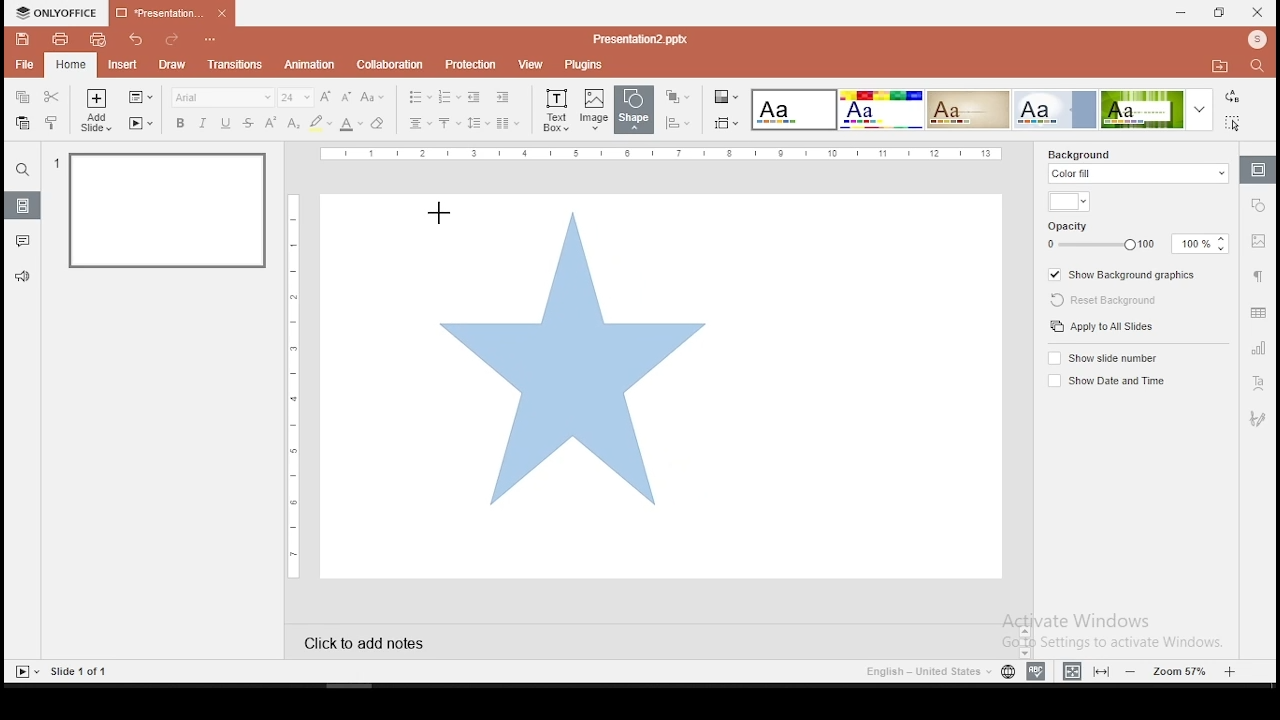 The height and width of the screenshot is (720, 1280). Describe the element at coordinates (312, 65) in the screenshot. I see `animation` at that location.